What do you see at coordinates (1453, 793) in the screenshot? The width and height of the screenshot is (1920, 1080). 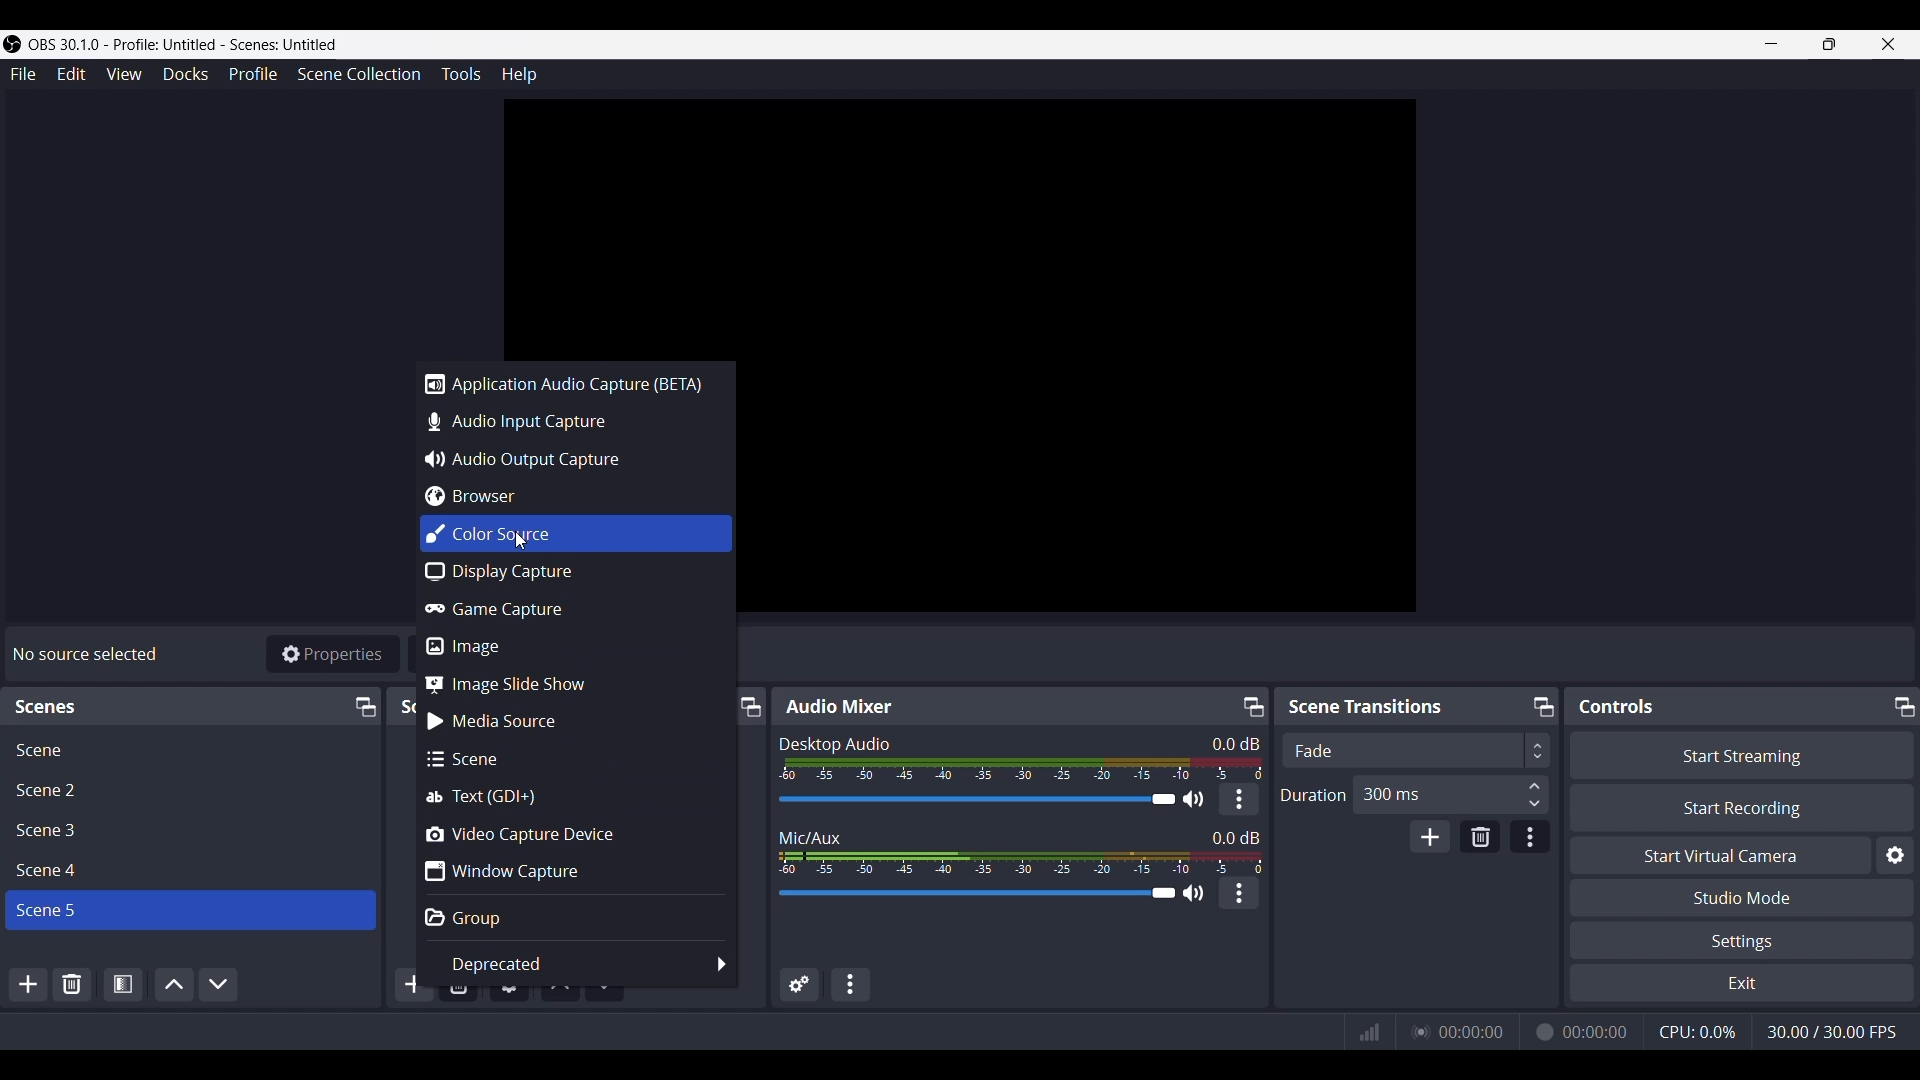 I see `300 ms` at bounding box center [1453, 793].